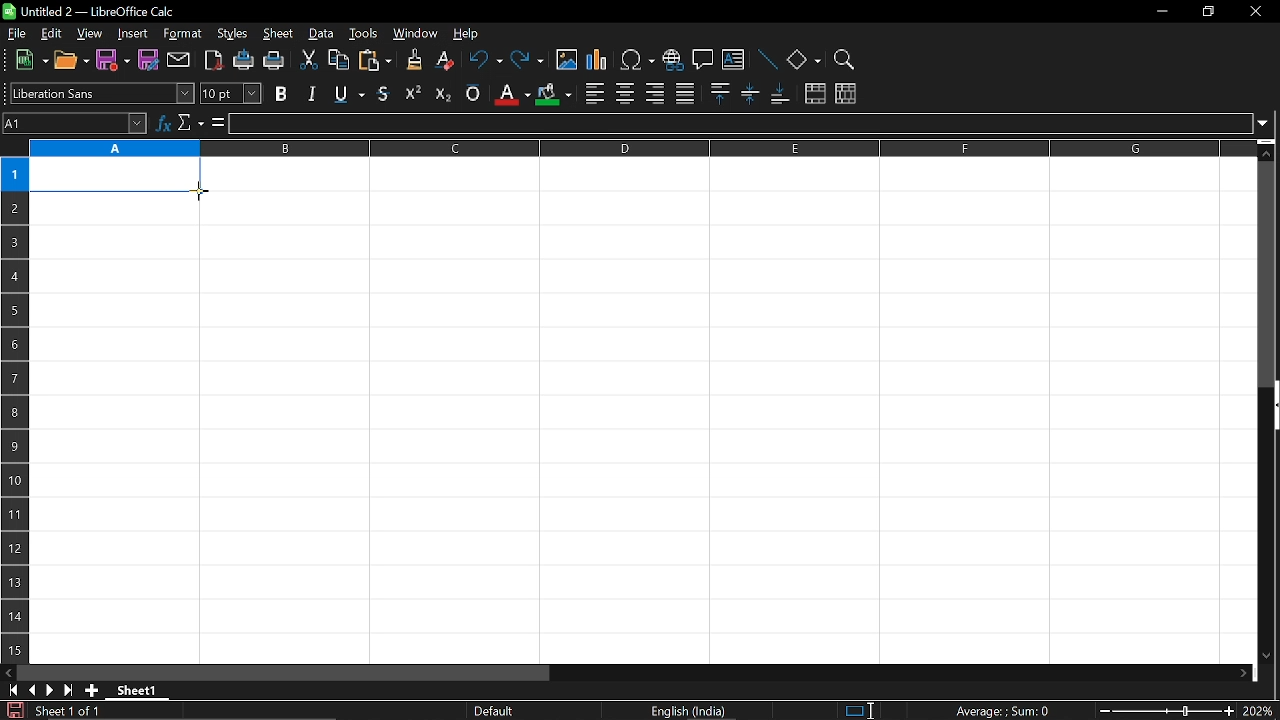 Image resolution: width=1280 pixels, height=720 pixels. I want to click on window, so click(415, 34).